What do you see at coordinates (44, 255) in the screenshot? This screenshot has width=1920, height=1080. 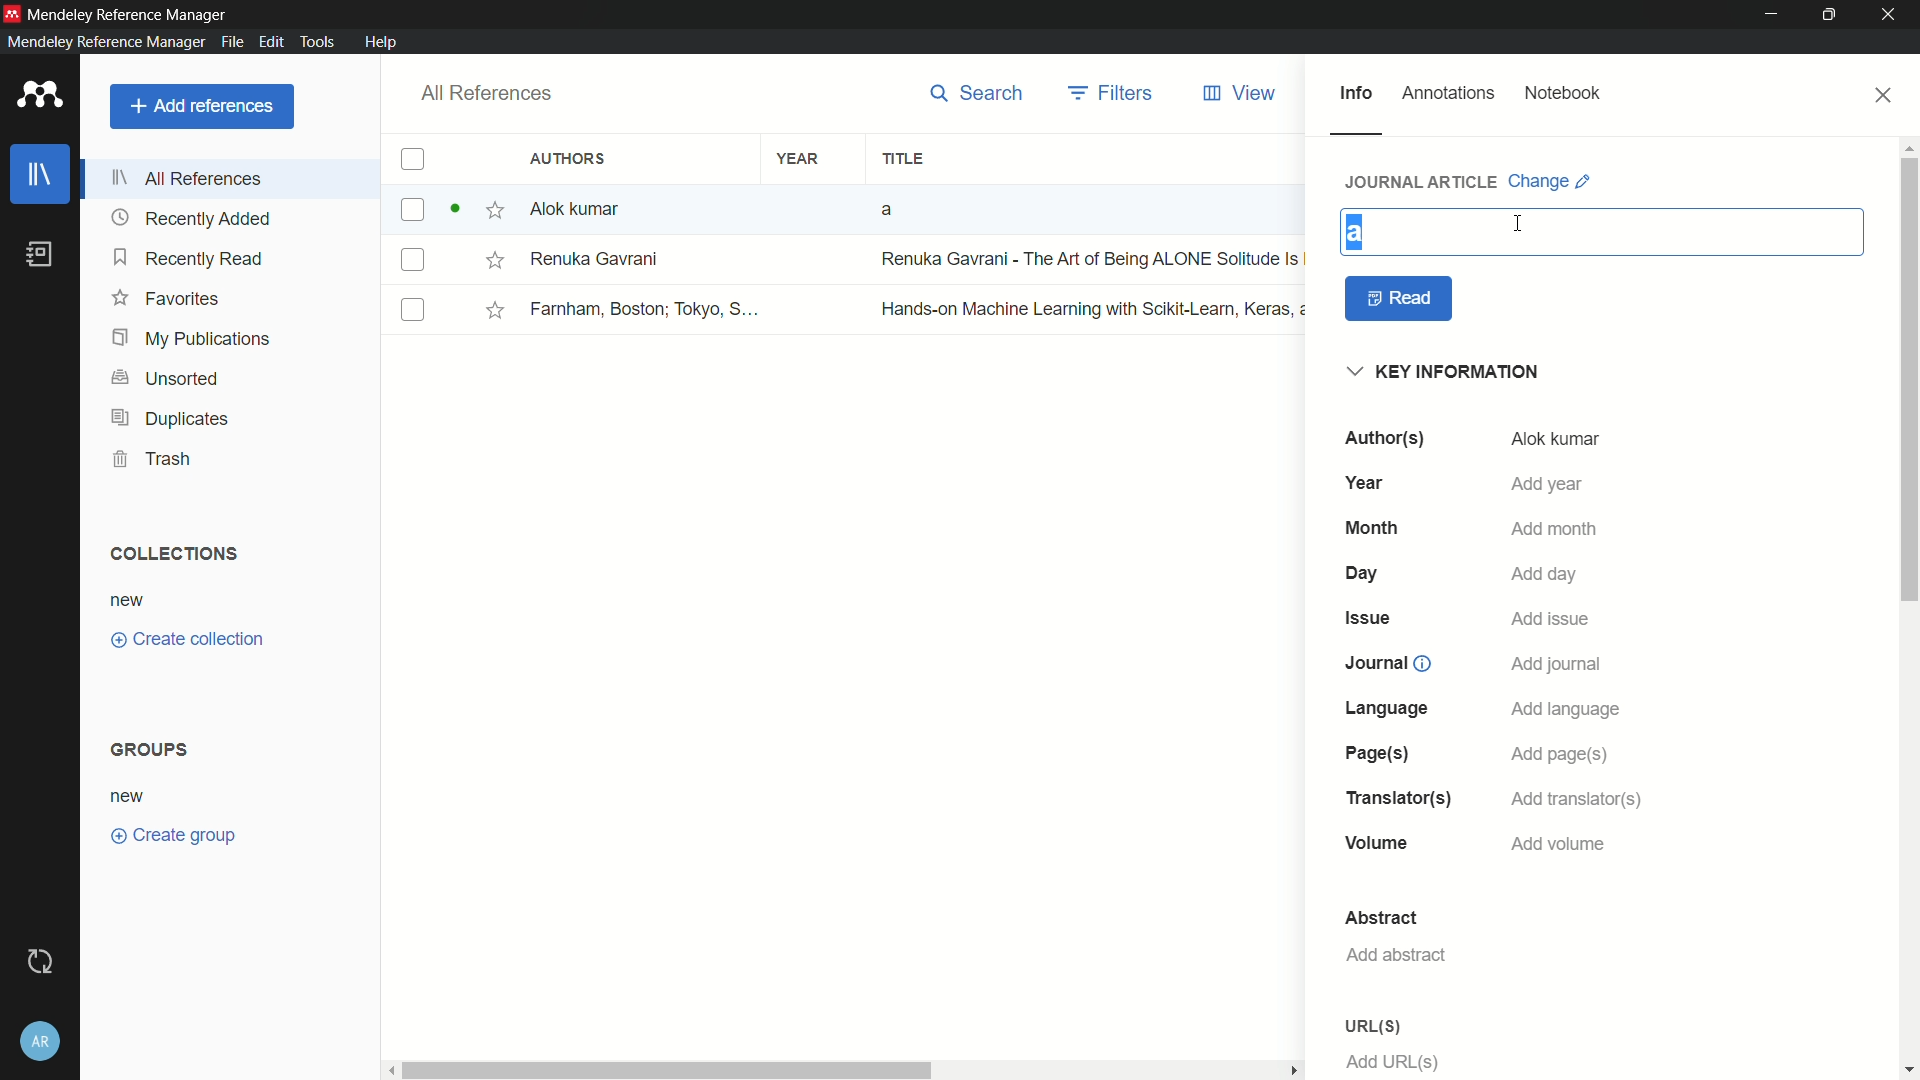 I see `book` at bounding box center [44, 255].